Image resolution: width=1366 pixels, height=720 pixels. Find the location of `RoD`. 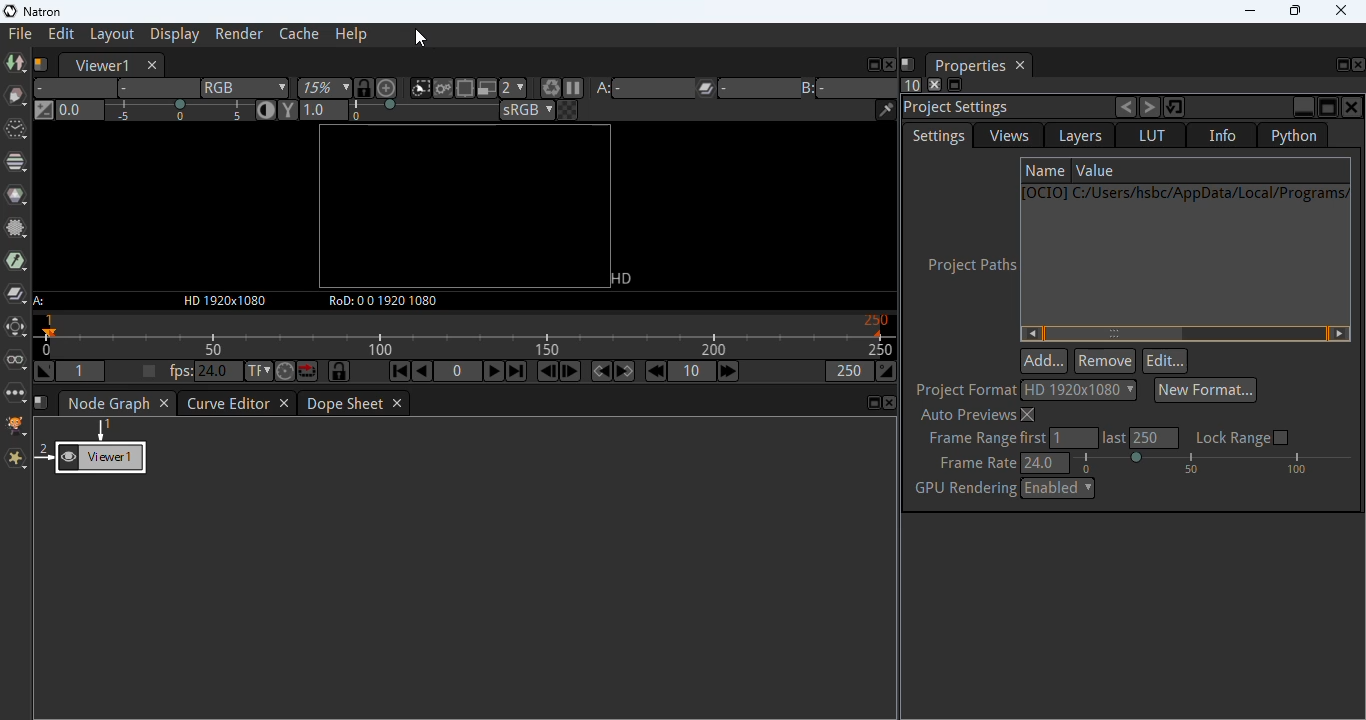

RoD is located at coordinates (381, 301).